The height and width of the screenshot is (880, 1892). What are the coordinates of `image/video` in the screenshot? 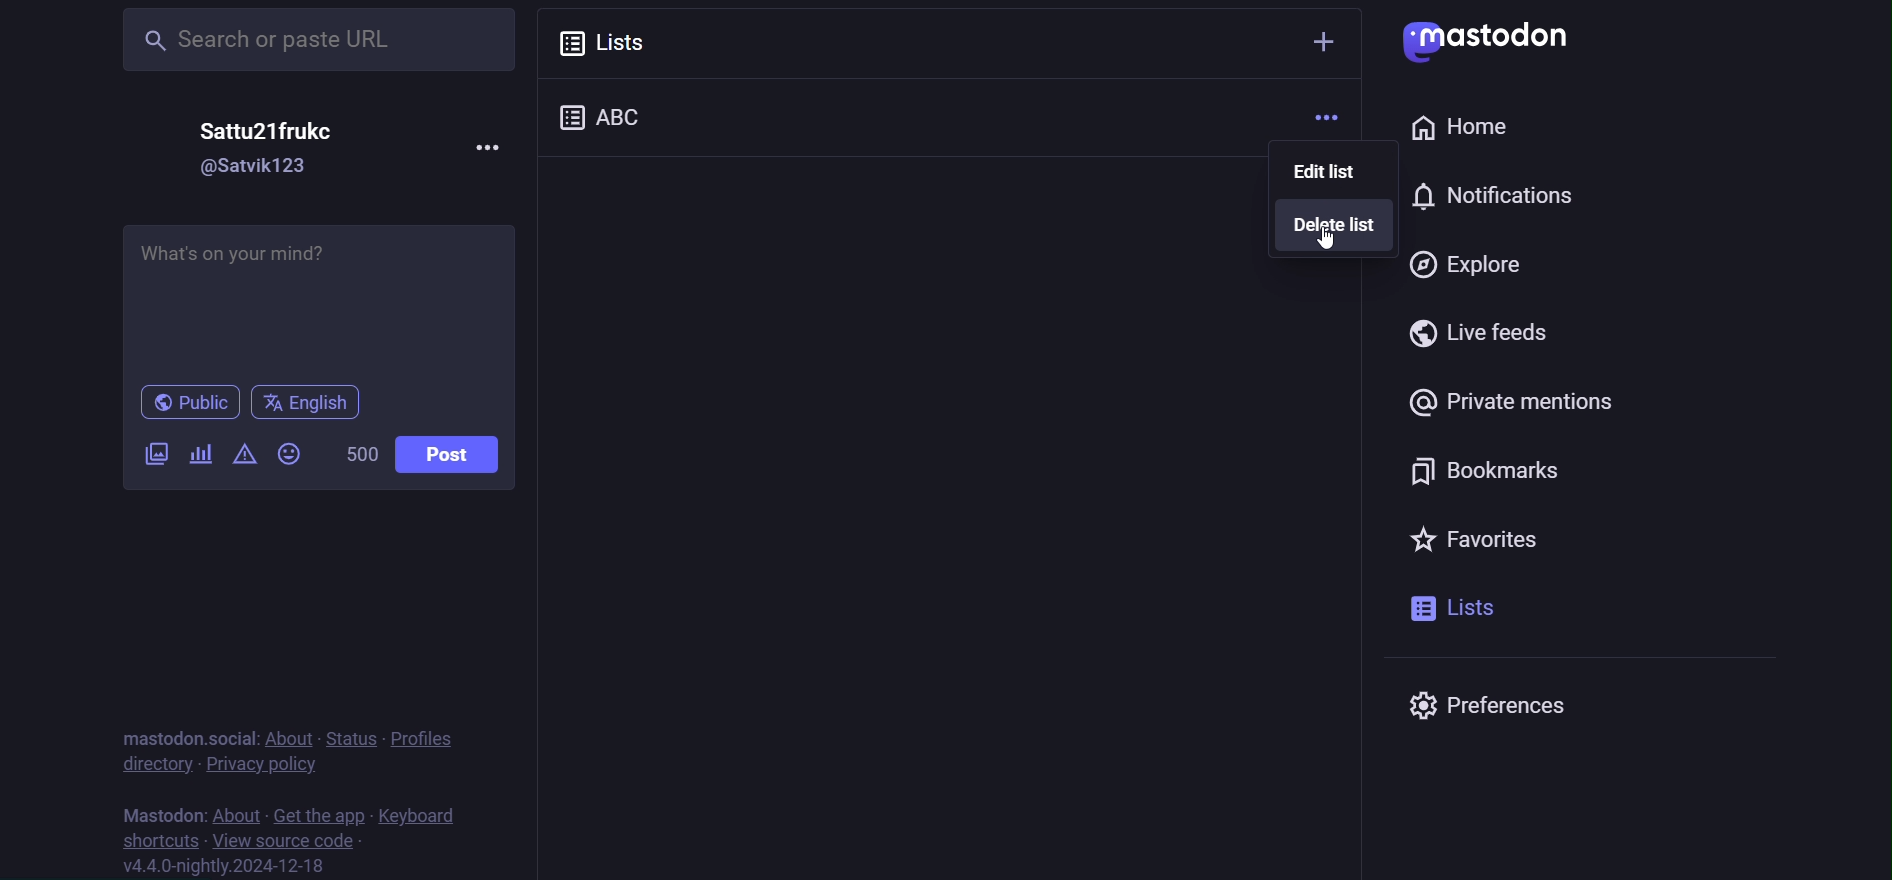 It's located at (155, 452).